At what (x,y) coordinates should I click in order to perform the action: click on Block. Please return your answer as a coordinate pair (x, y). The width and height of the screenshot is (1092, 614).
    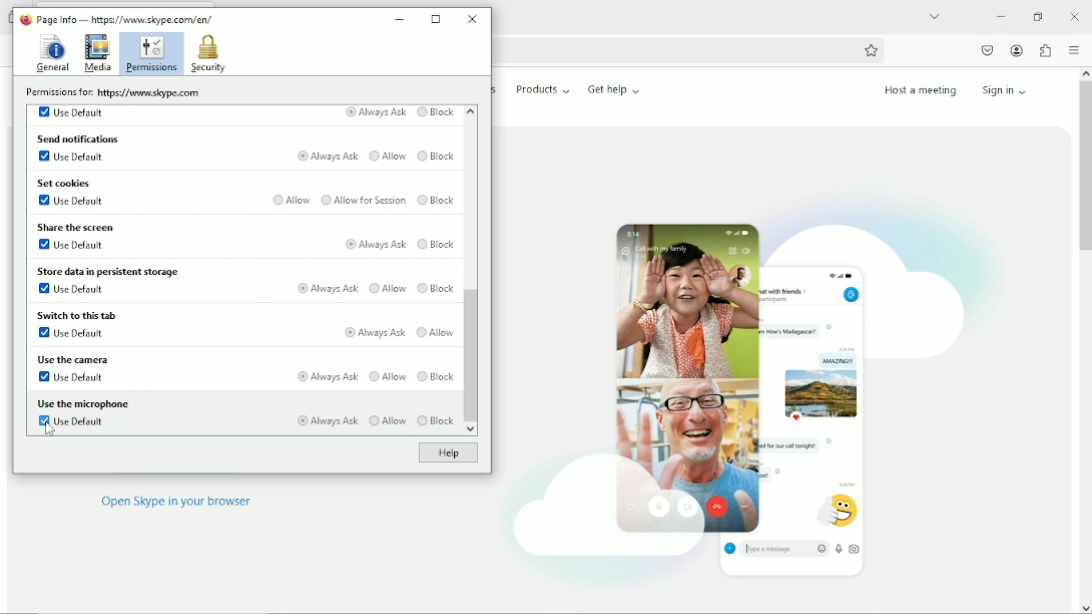
    Looking at the image, I should click on (437, 201).